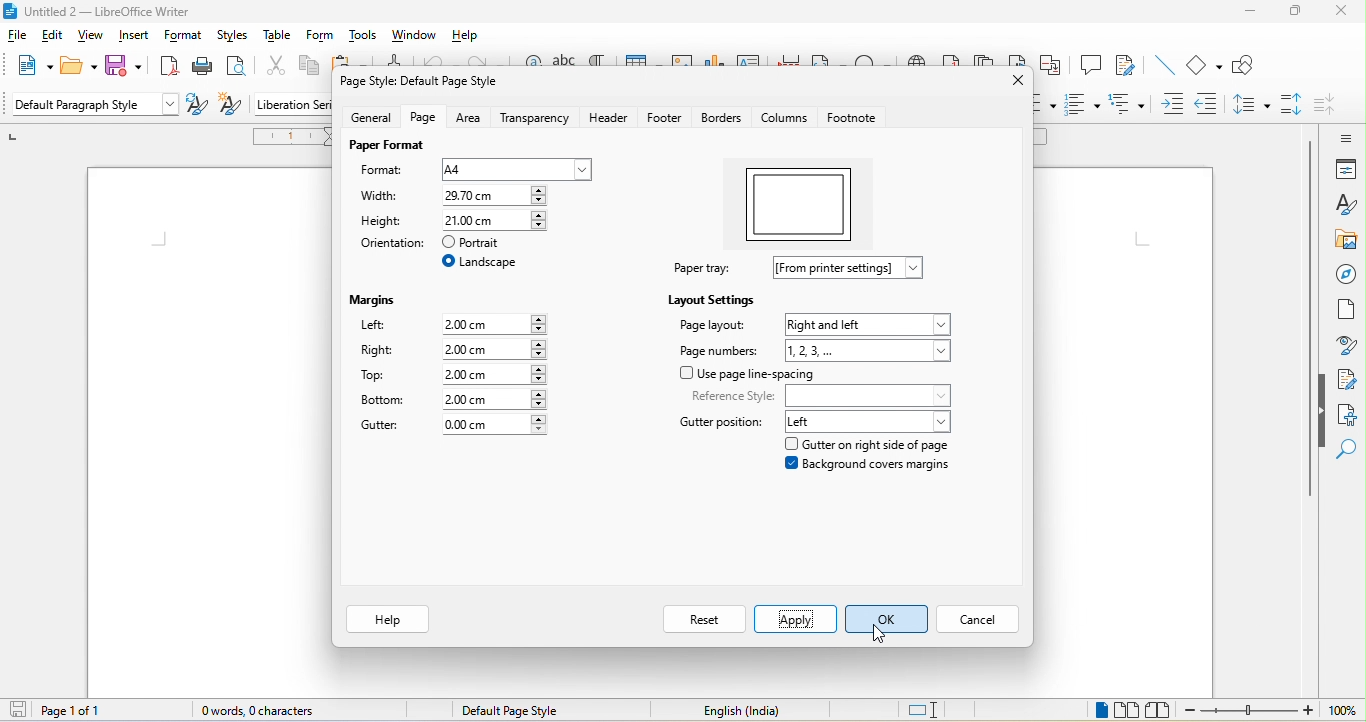 The image size is (1366, 722). What do you see at coordinates (668, 119) in the screenshot?
I see `footer` at bounding box center [668, 119].